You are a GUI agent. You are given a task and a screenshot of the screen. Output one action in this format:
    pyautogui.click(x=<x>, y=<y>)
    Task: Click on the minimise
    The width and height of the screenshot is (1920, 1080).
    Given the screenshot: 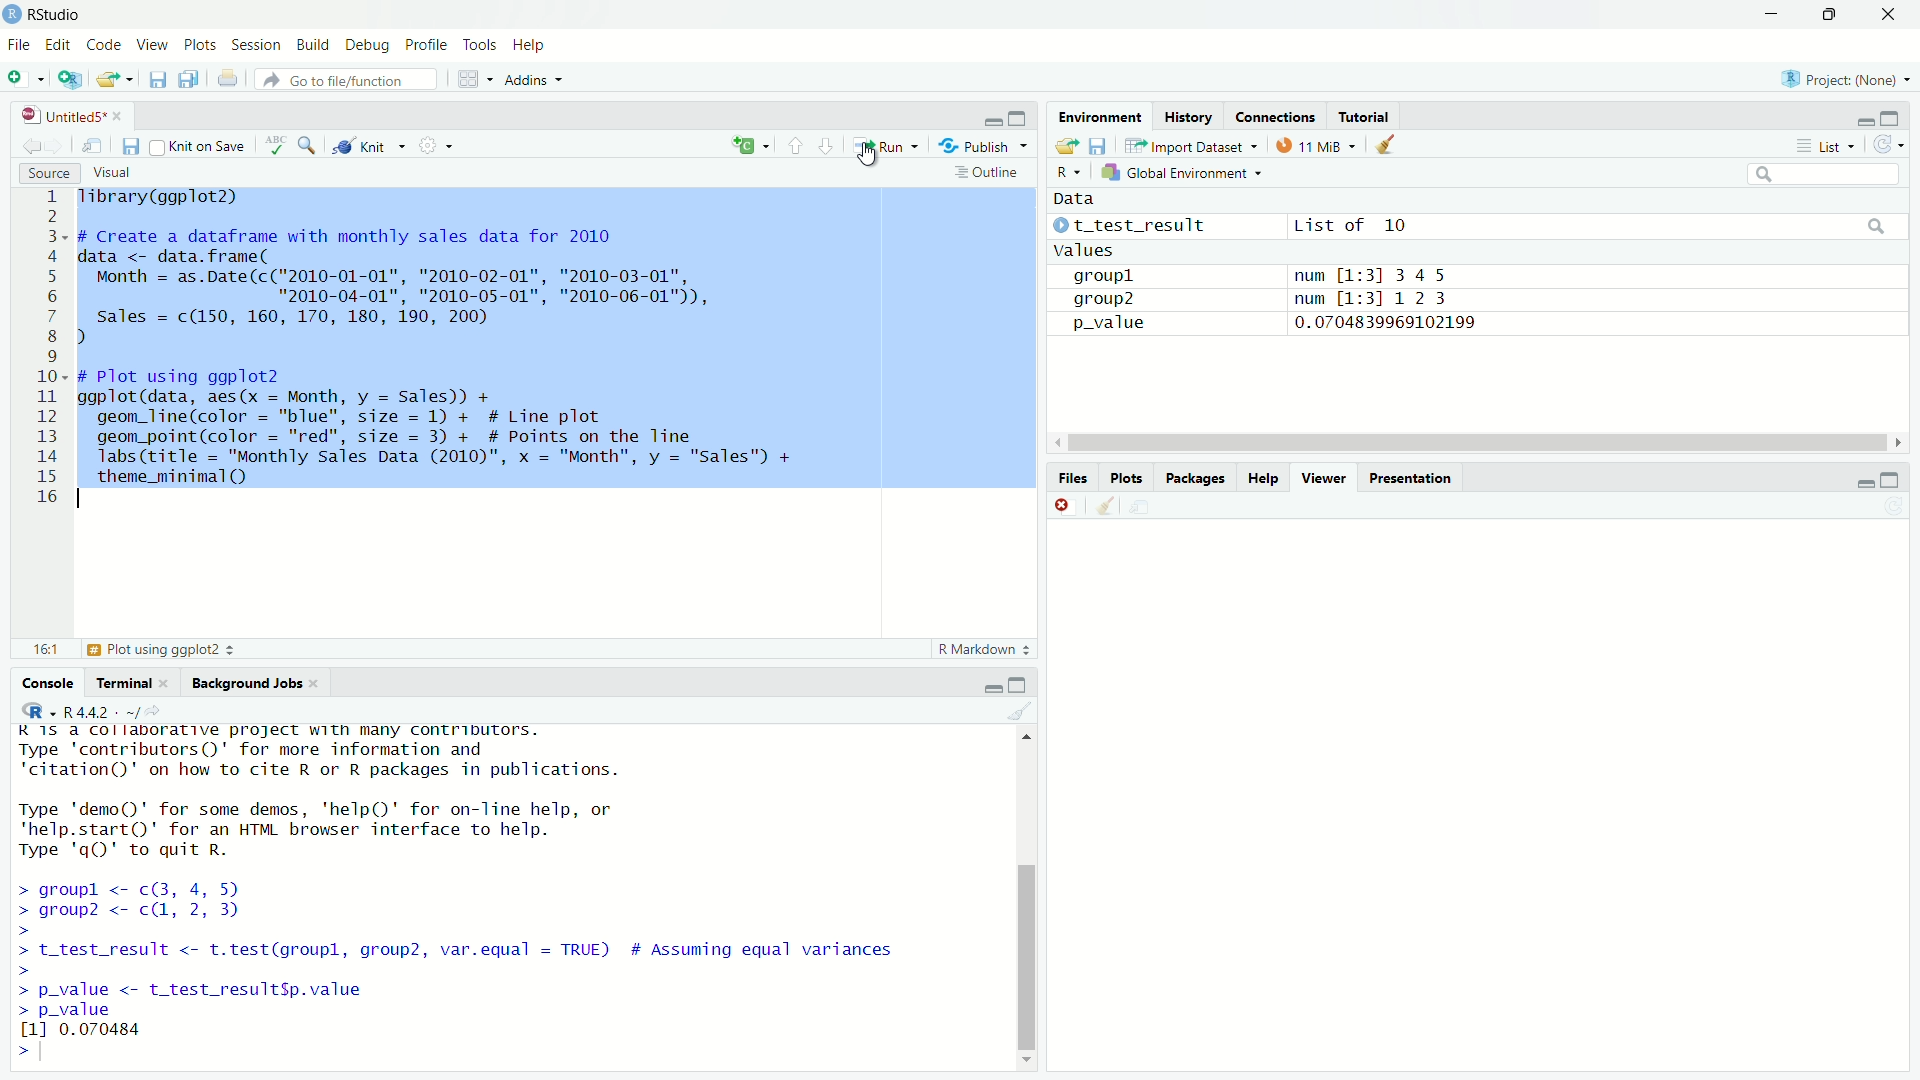 What is the action you would take?
    pyautogui.click(x=1773, y=15)
    